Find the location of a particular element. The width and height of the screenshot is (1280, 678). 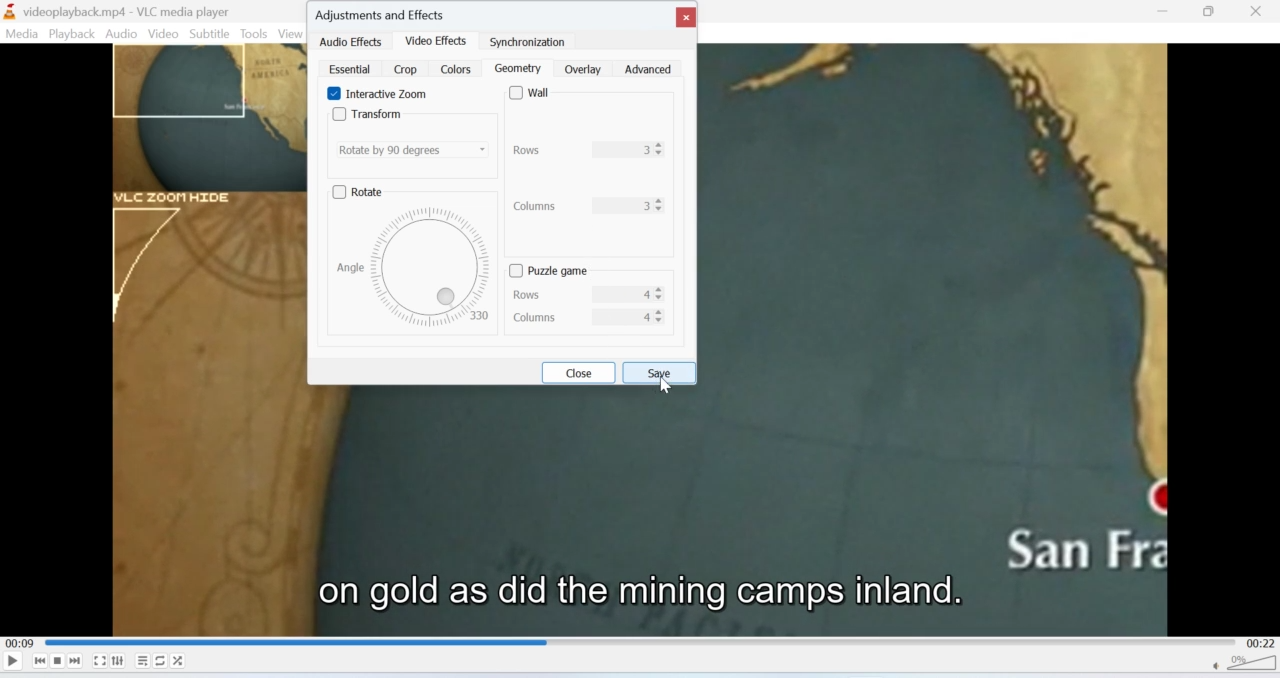

videoplayback.mp4-VLC media player is located at coordinates (117, 13).